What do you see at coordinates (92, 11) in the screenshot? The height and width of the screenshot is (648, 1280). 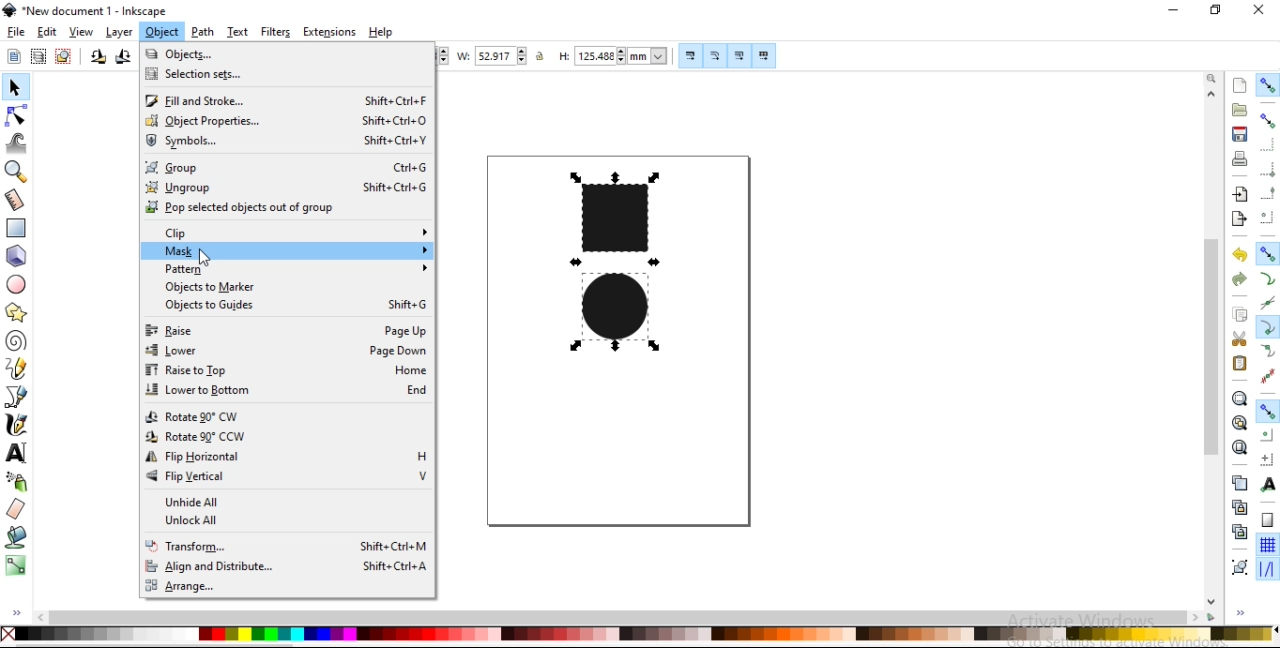 I see `new document 1 -Inksacpe` at bounding box center [92, 11].